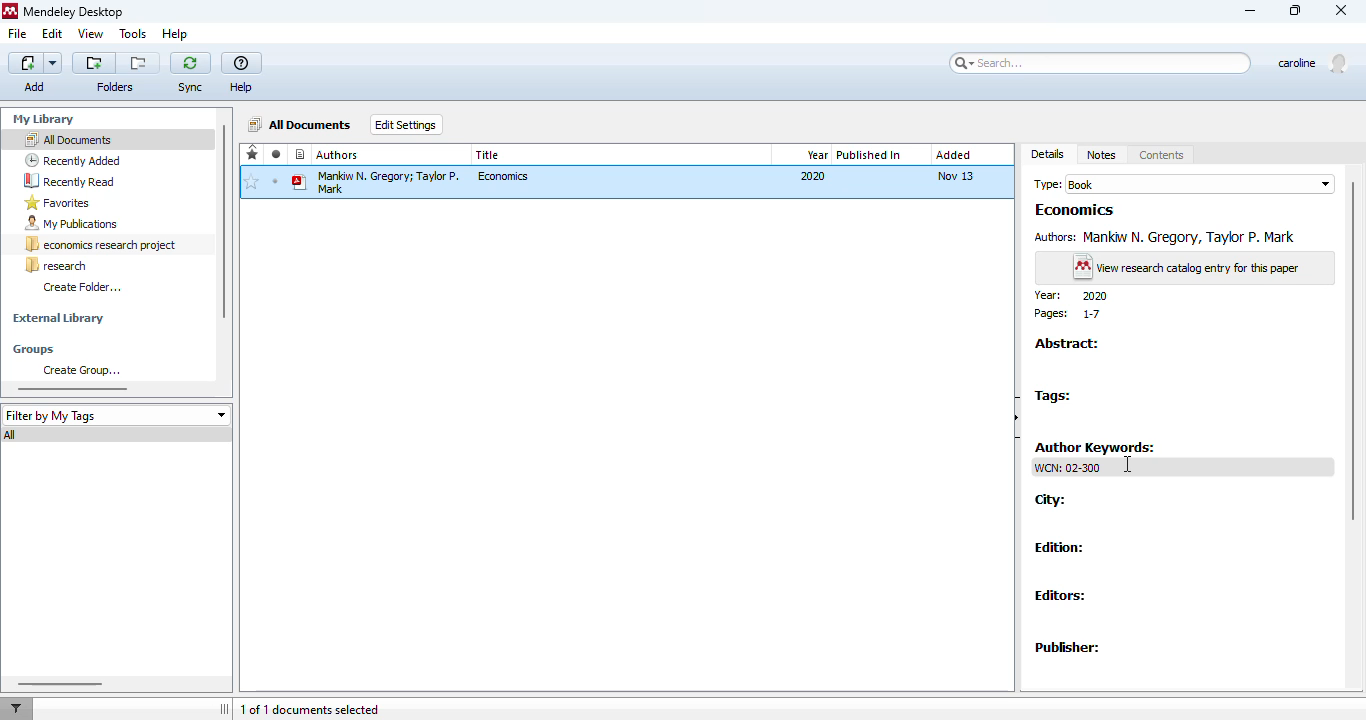 This screenshot has height=720, width=1366. Describe the element at coordinates (301, 124) in the screenshot. I see `all documents` at that location.